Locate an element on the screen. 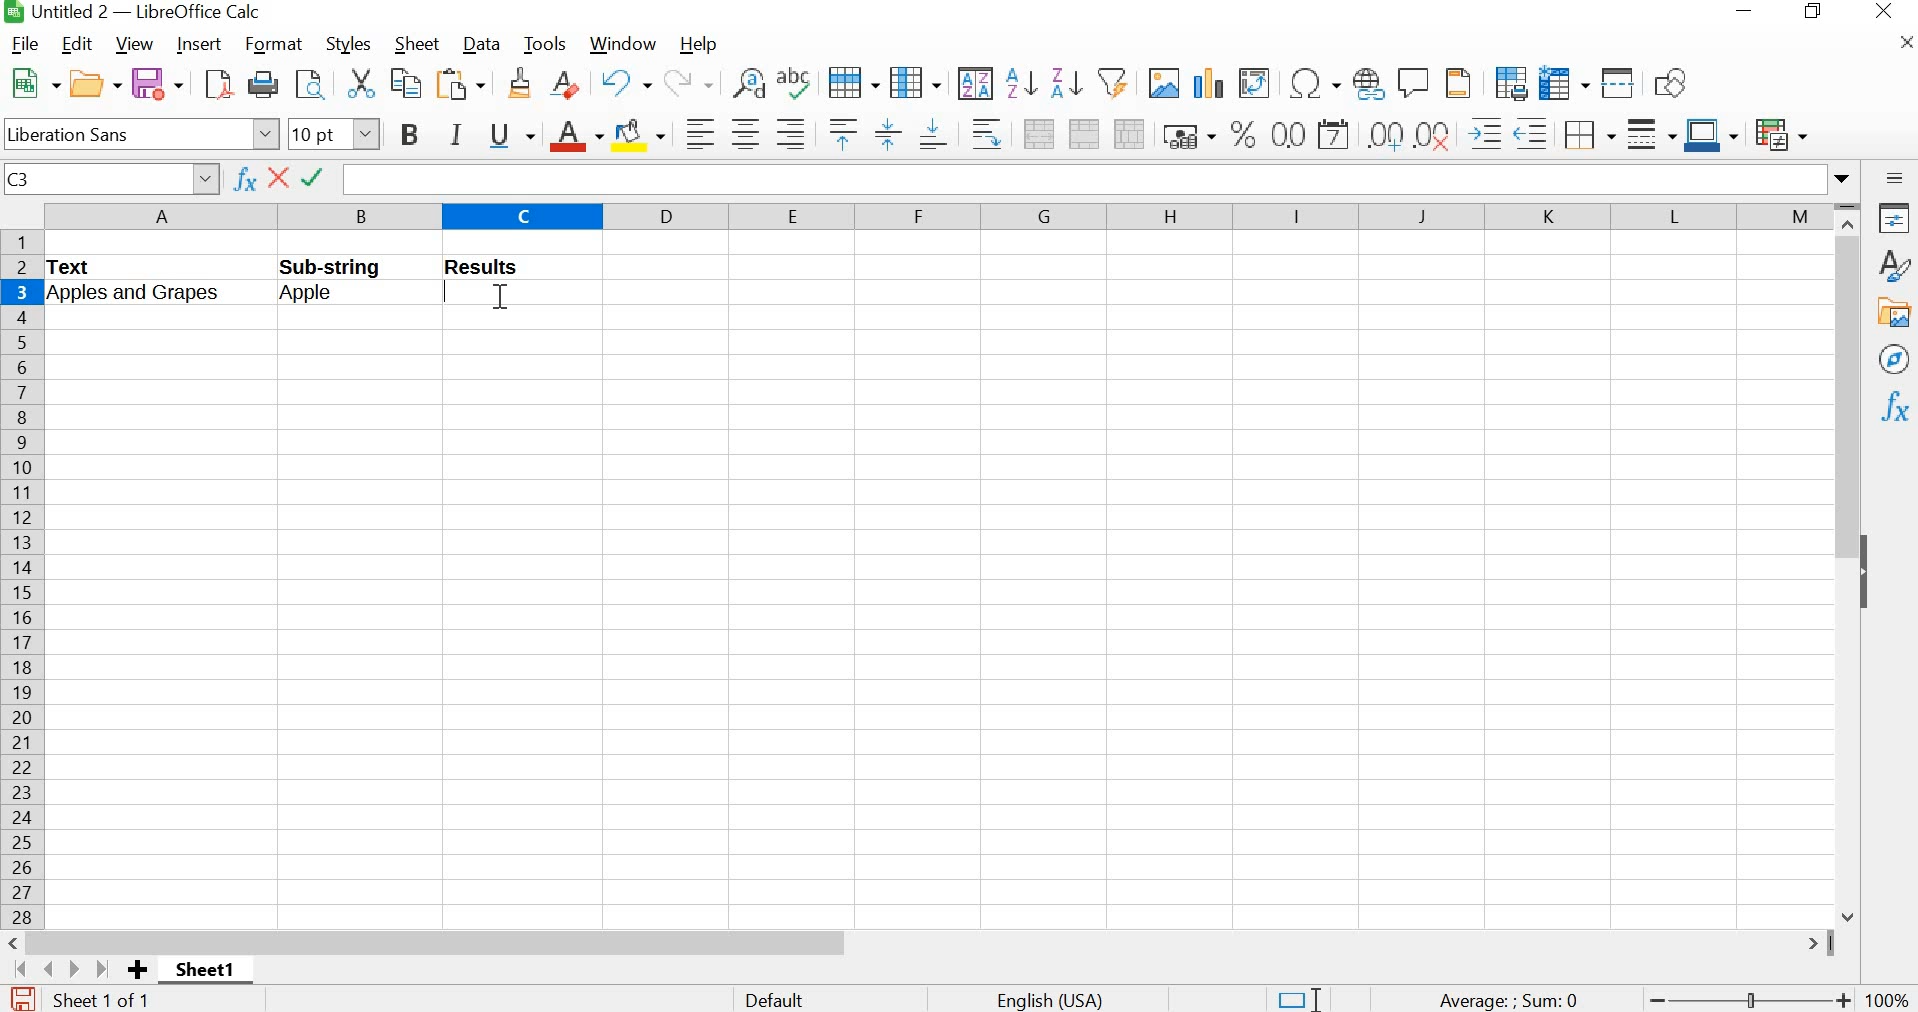 The image size is (1918, 1012). align center is located at coordinates (743, 133).